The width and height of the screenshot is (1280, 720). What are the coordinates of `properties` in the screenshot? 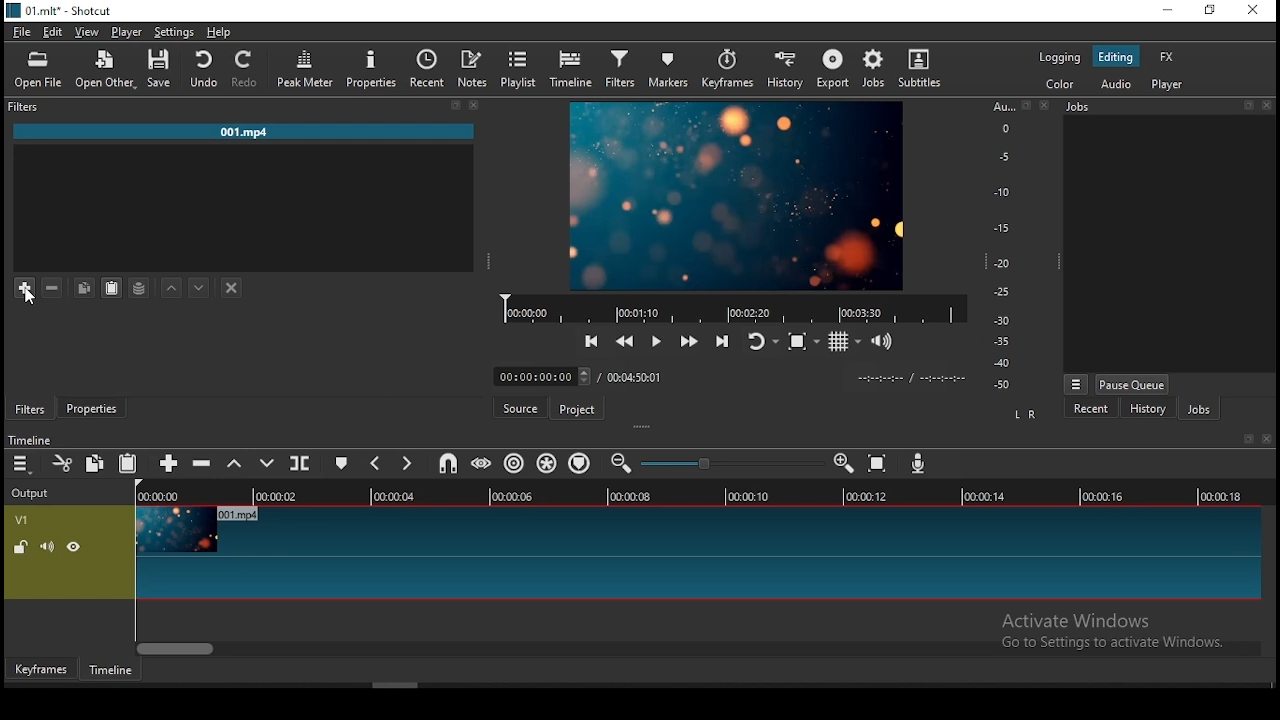 It's located at (92, 409).